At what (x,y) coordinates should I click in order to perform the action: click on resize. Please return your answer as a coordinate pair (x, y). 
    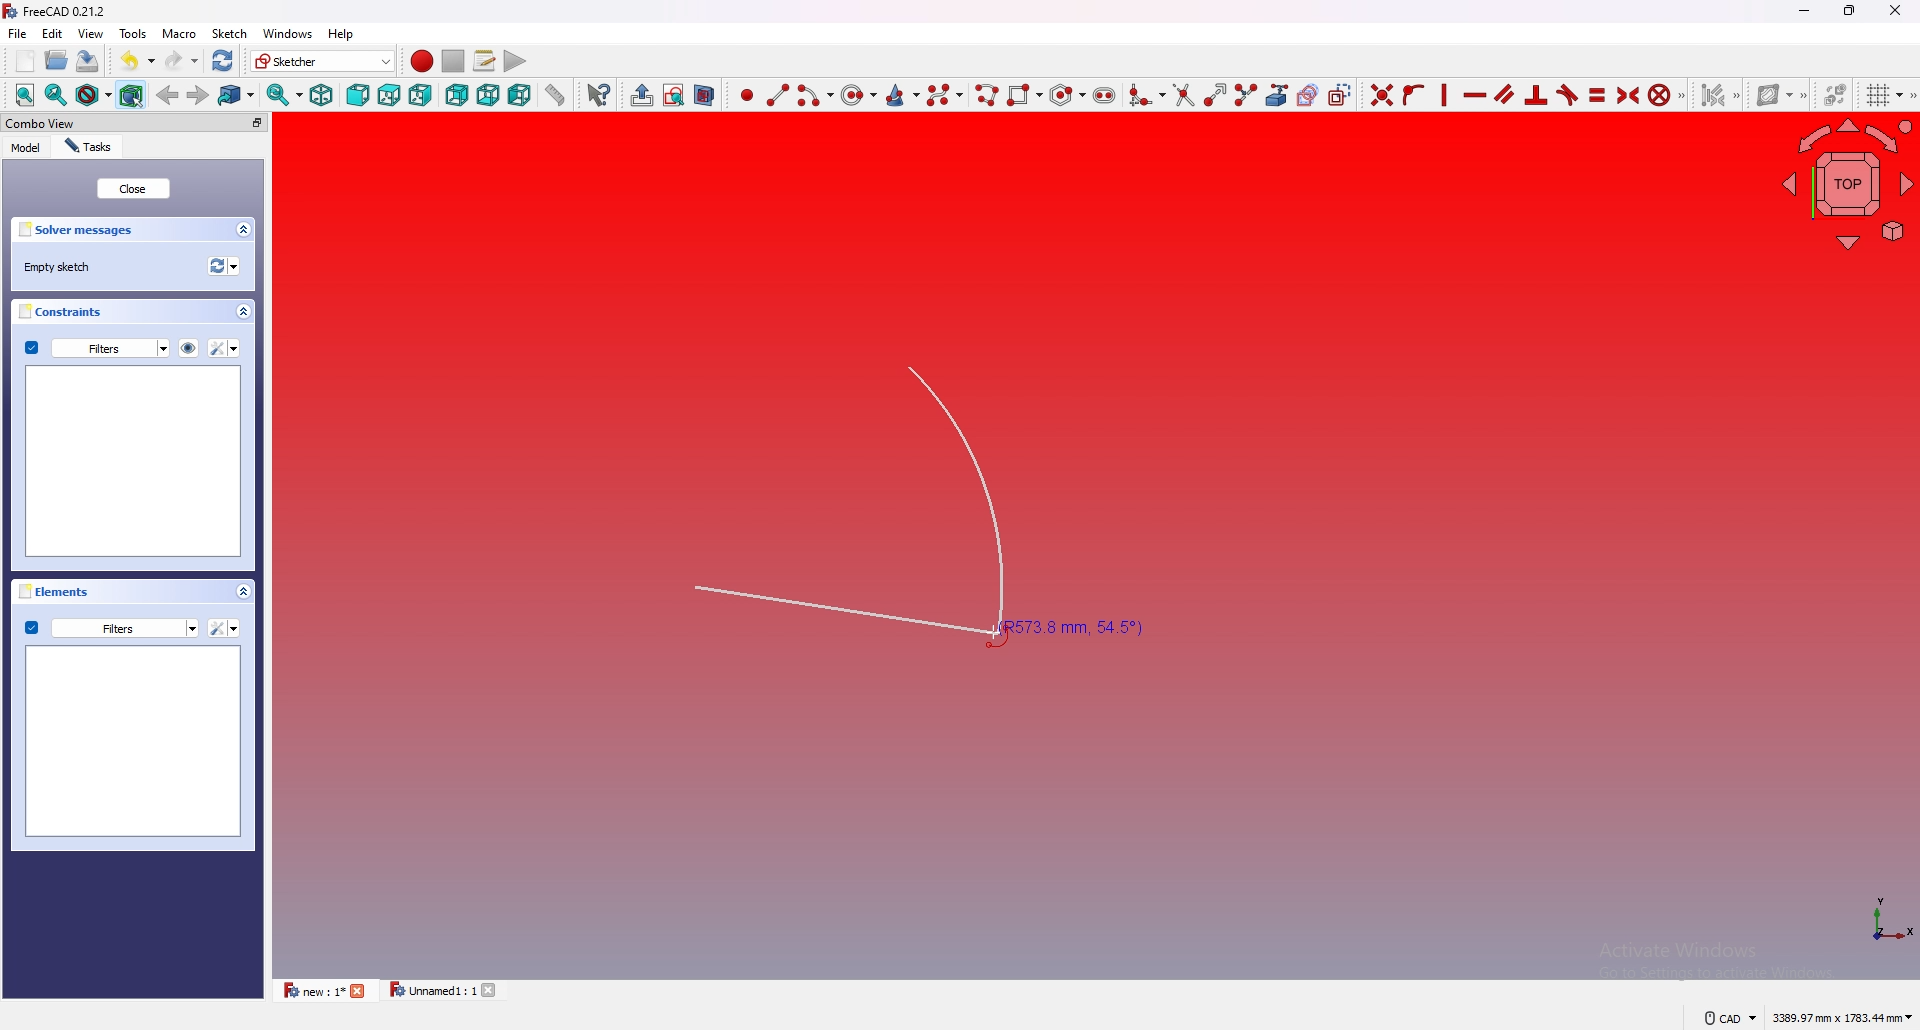
    Looking at the image, I should click on (1851, 10).